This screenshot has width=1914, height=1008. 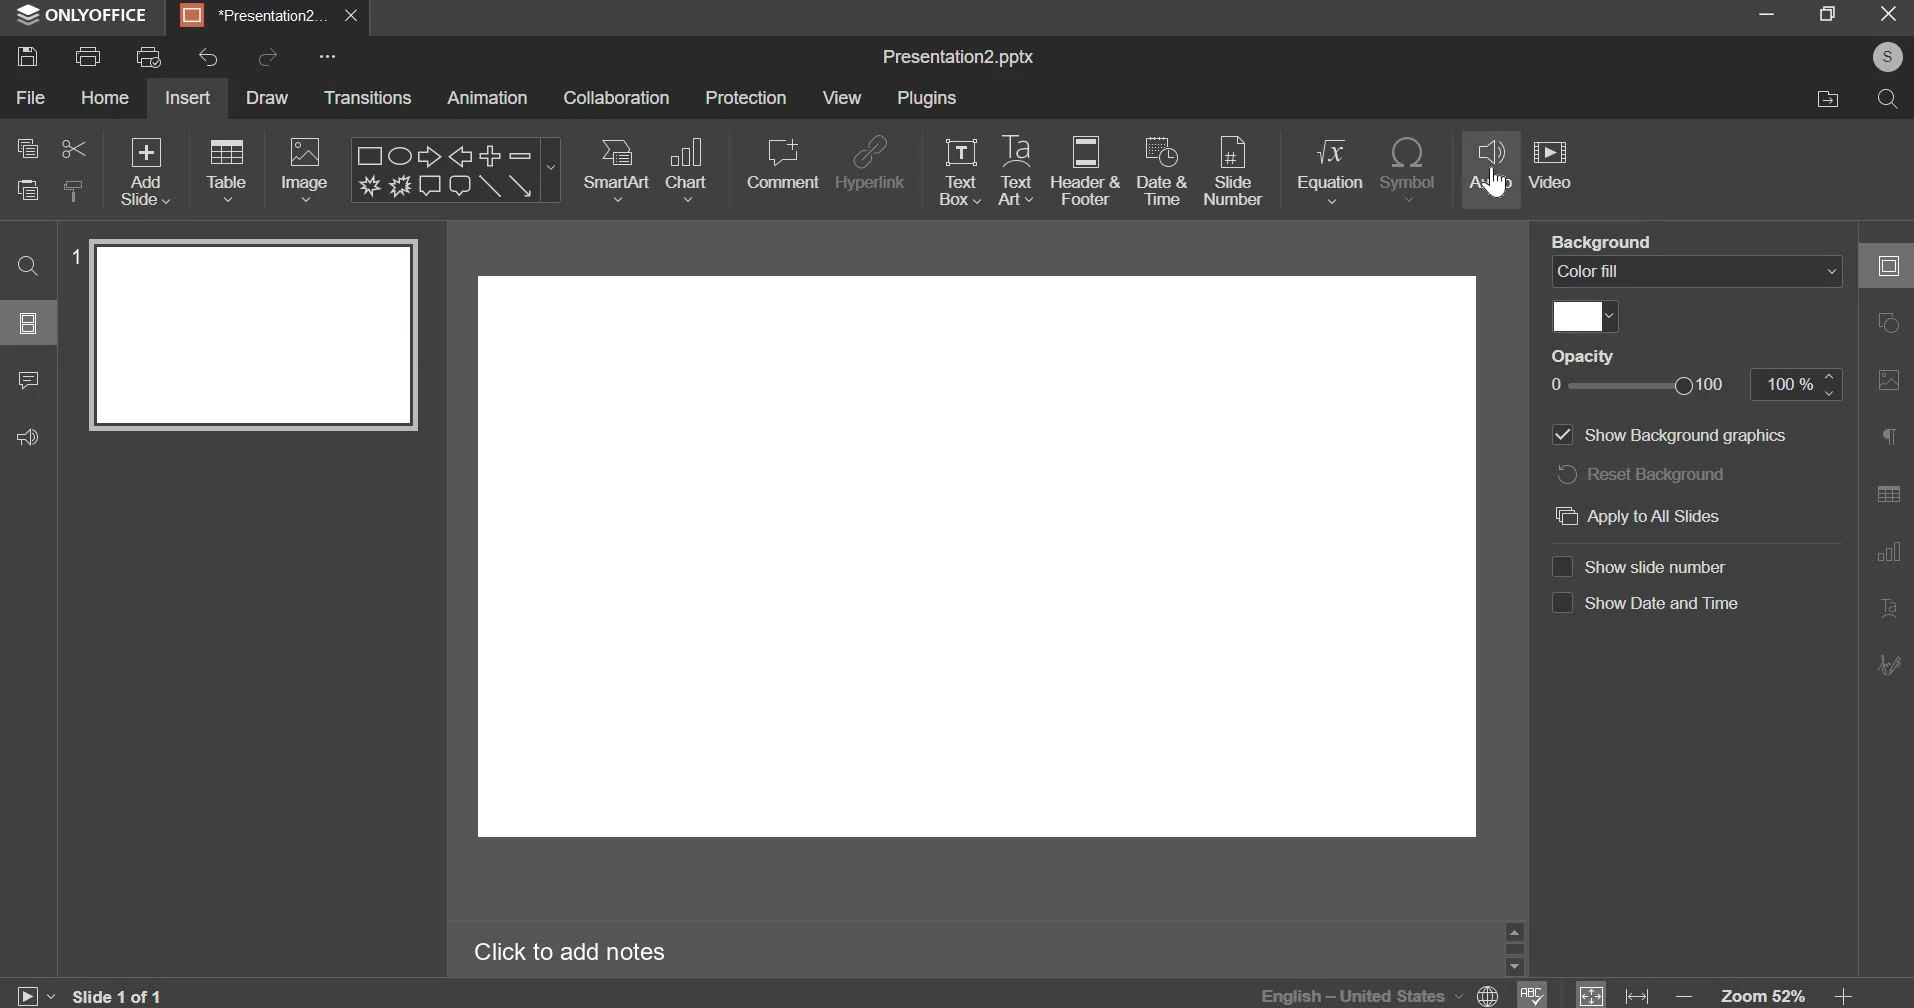 What do you see at coordinates (252, 18) in the screenshot?
I see `Presentation2` at bounding box center [252, 18].